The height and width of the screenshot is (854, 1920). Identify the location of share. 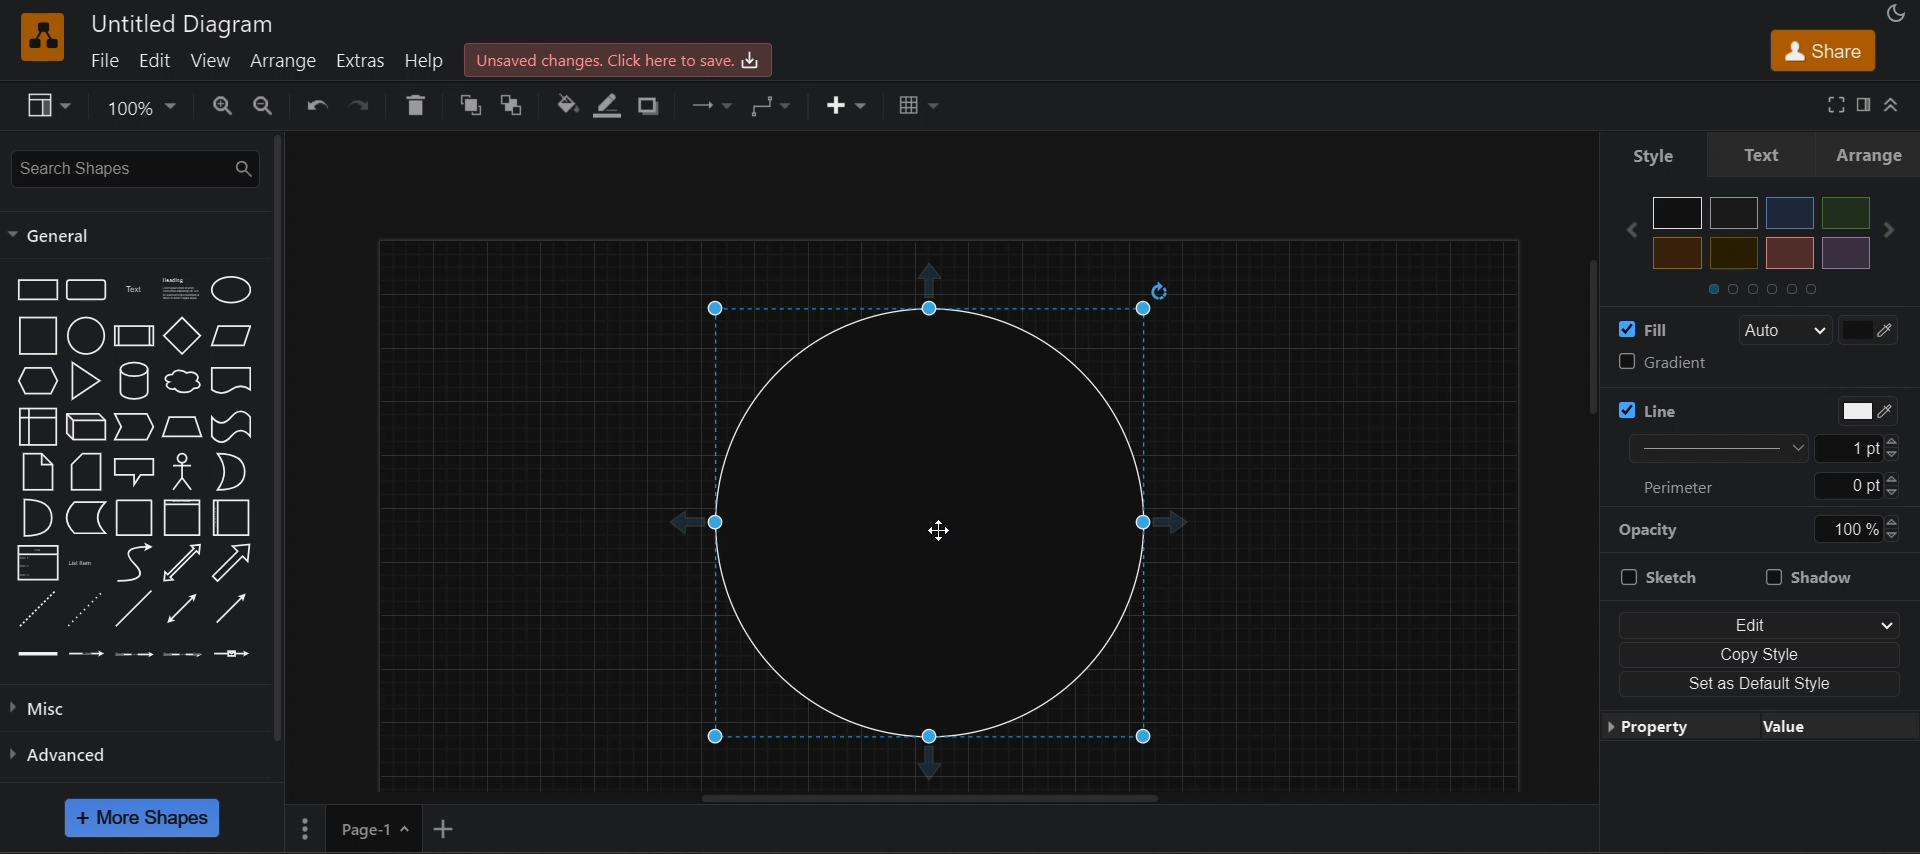
(1824, 54).